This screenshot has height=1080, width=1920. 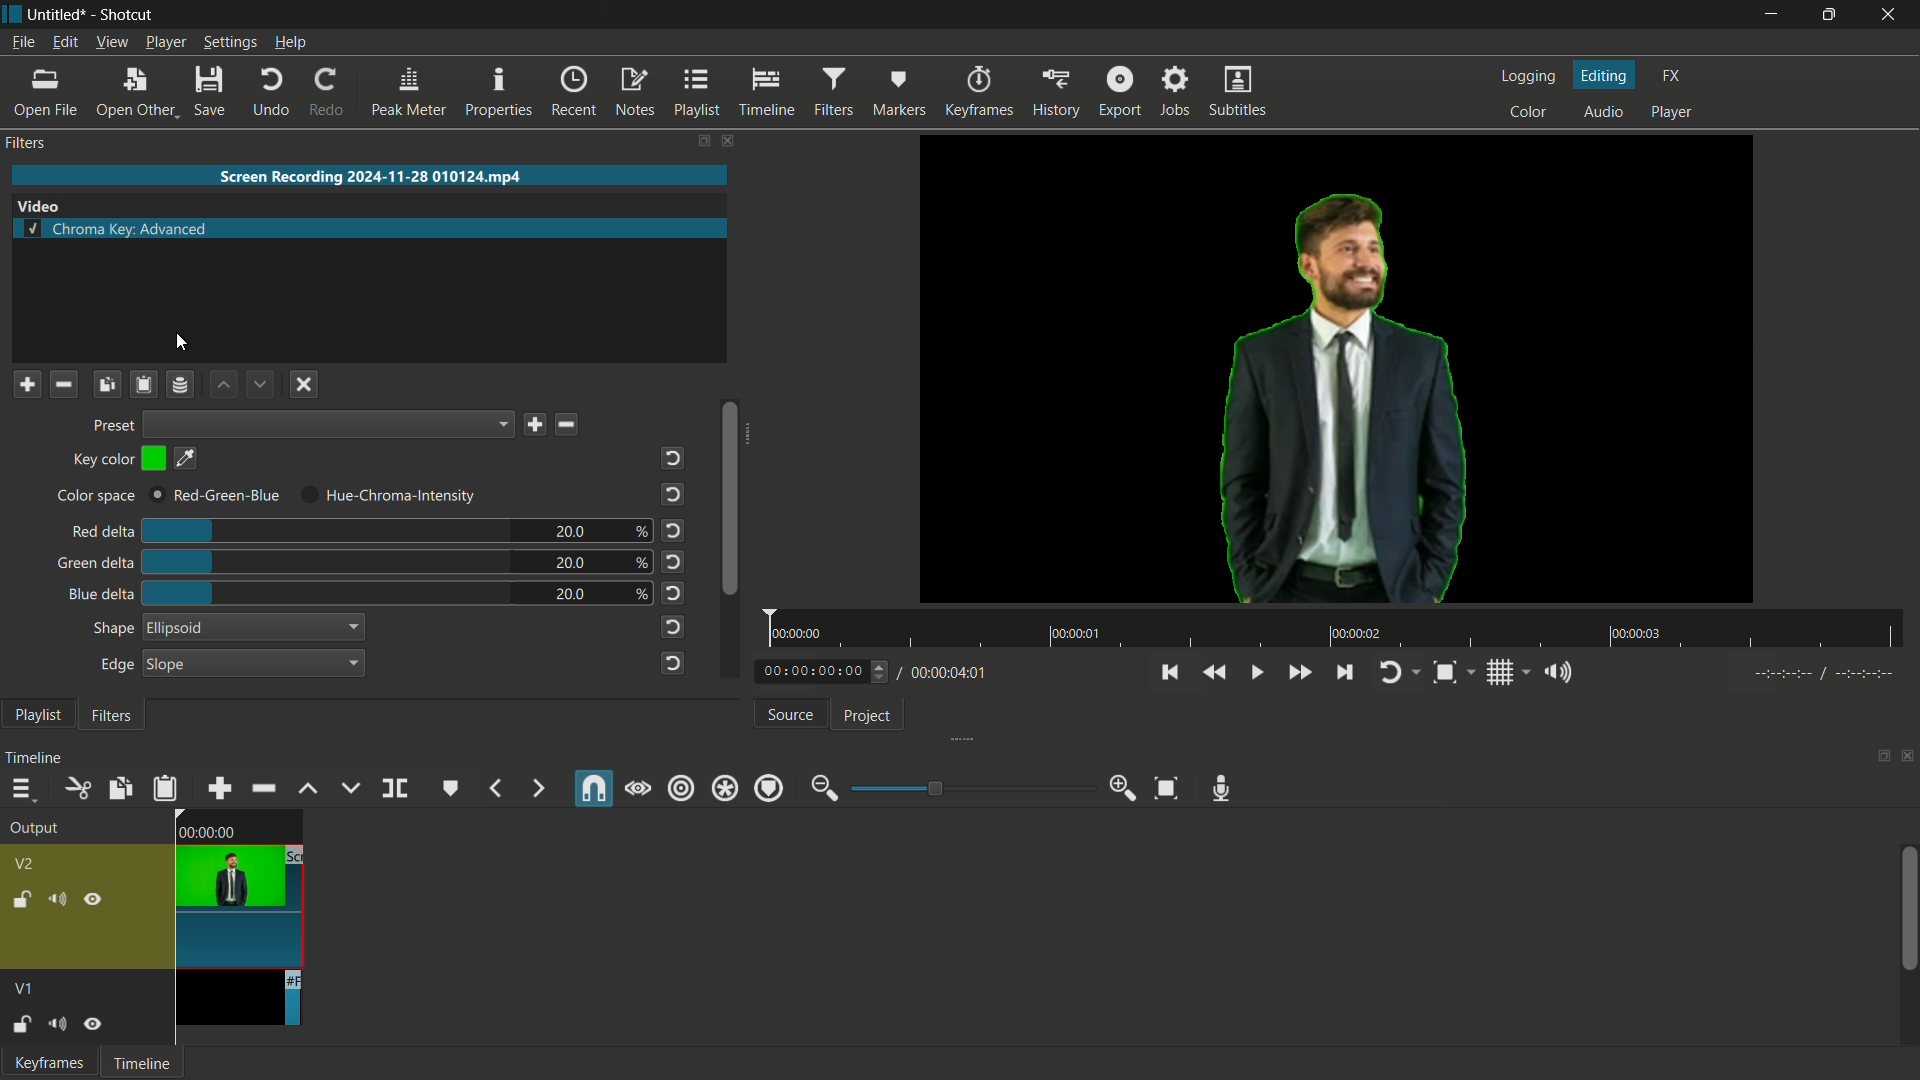 I want to click on slope, so click(x=251, y=662).